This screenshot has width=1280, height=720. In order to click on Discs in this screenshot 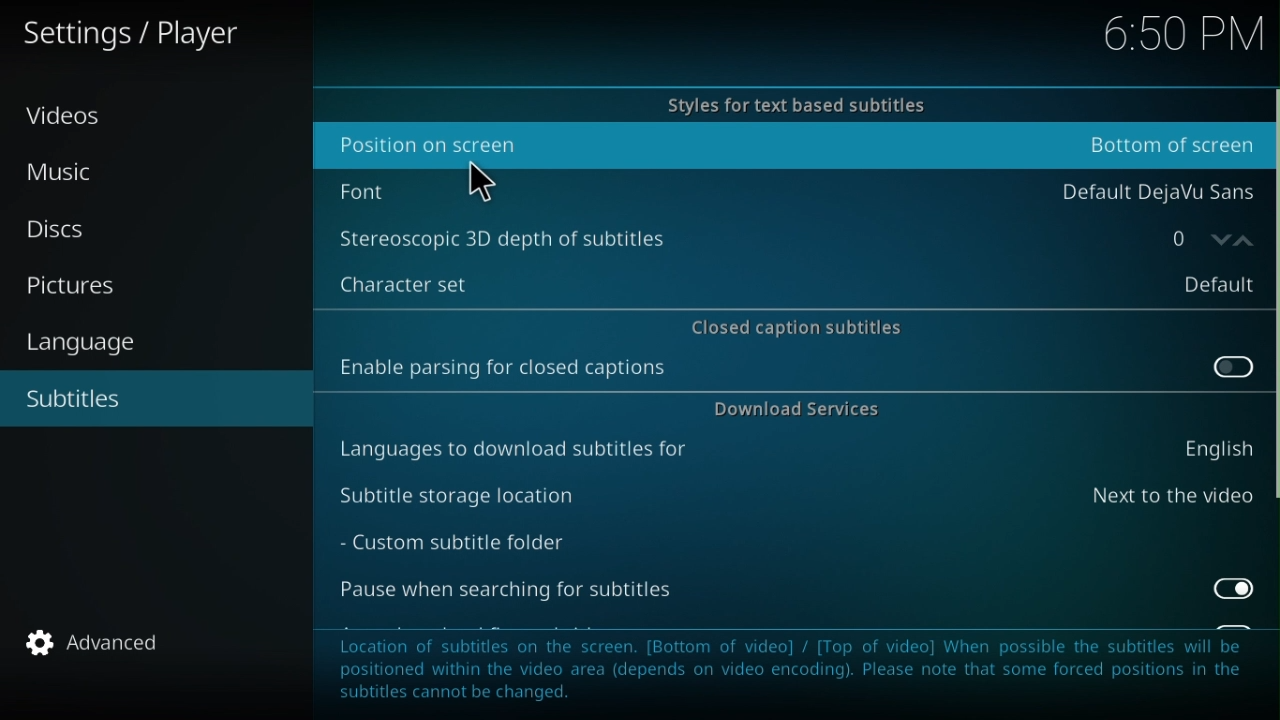, I will do `click(67, 229)`.